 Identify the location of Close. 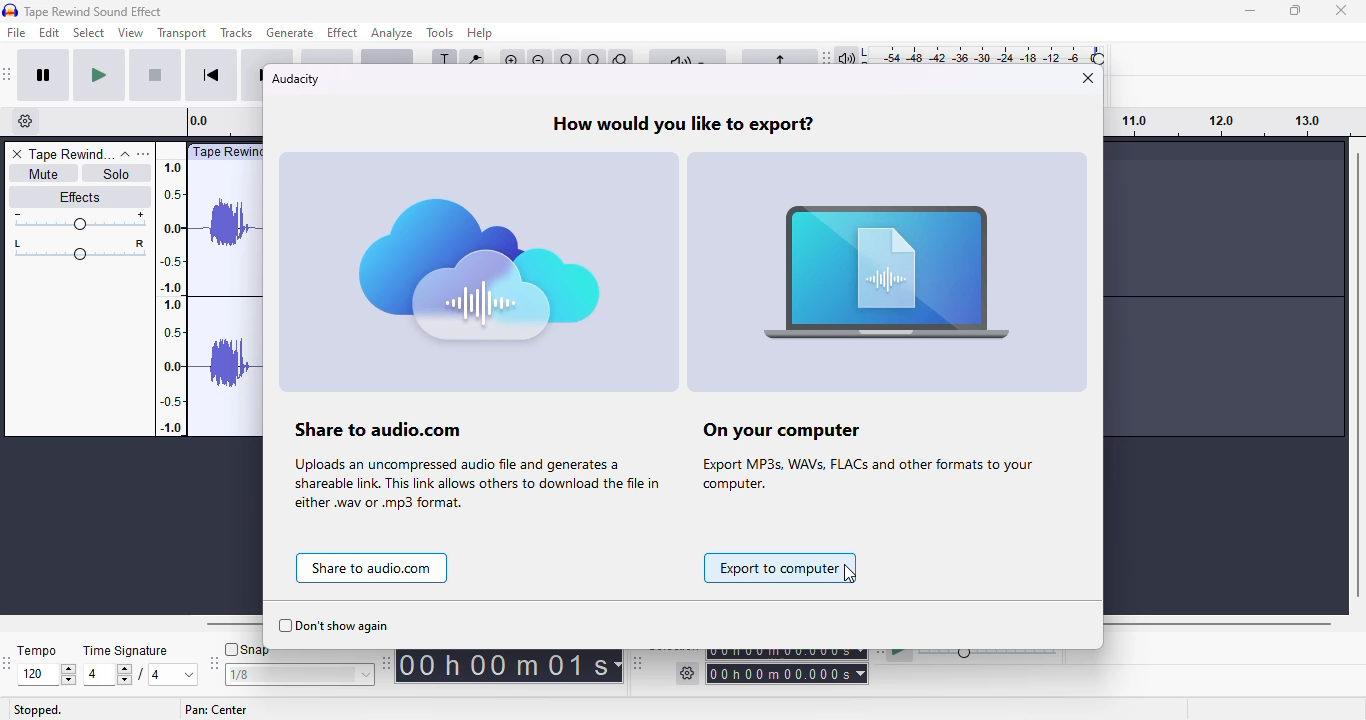
(1341, 11).